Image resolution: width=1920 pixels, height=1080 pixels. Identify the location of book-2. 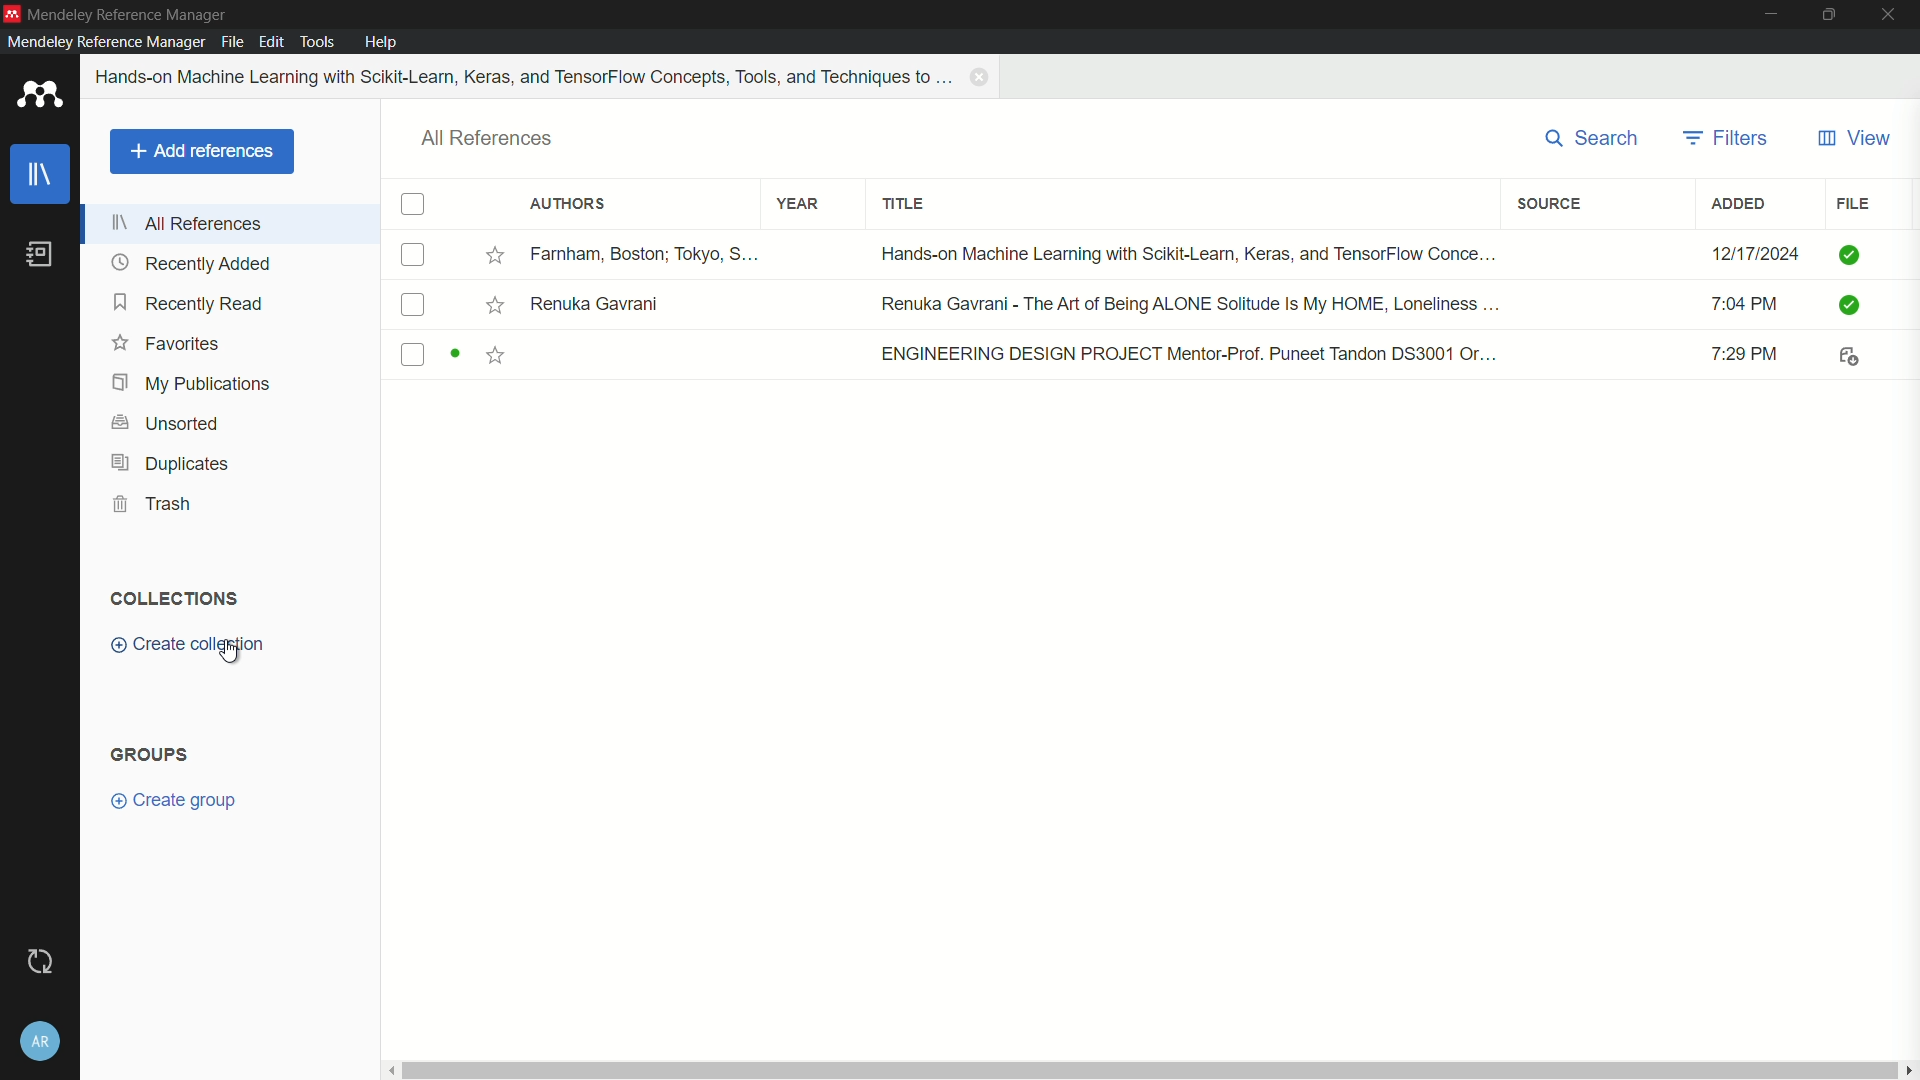
(1142, 305).